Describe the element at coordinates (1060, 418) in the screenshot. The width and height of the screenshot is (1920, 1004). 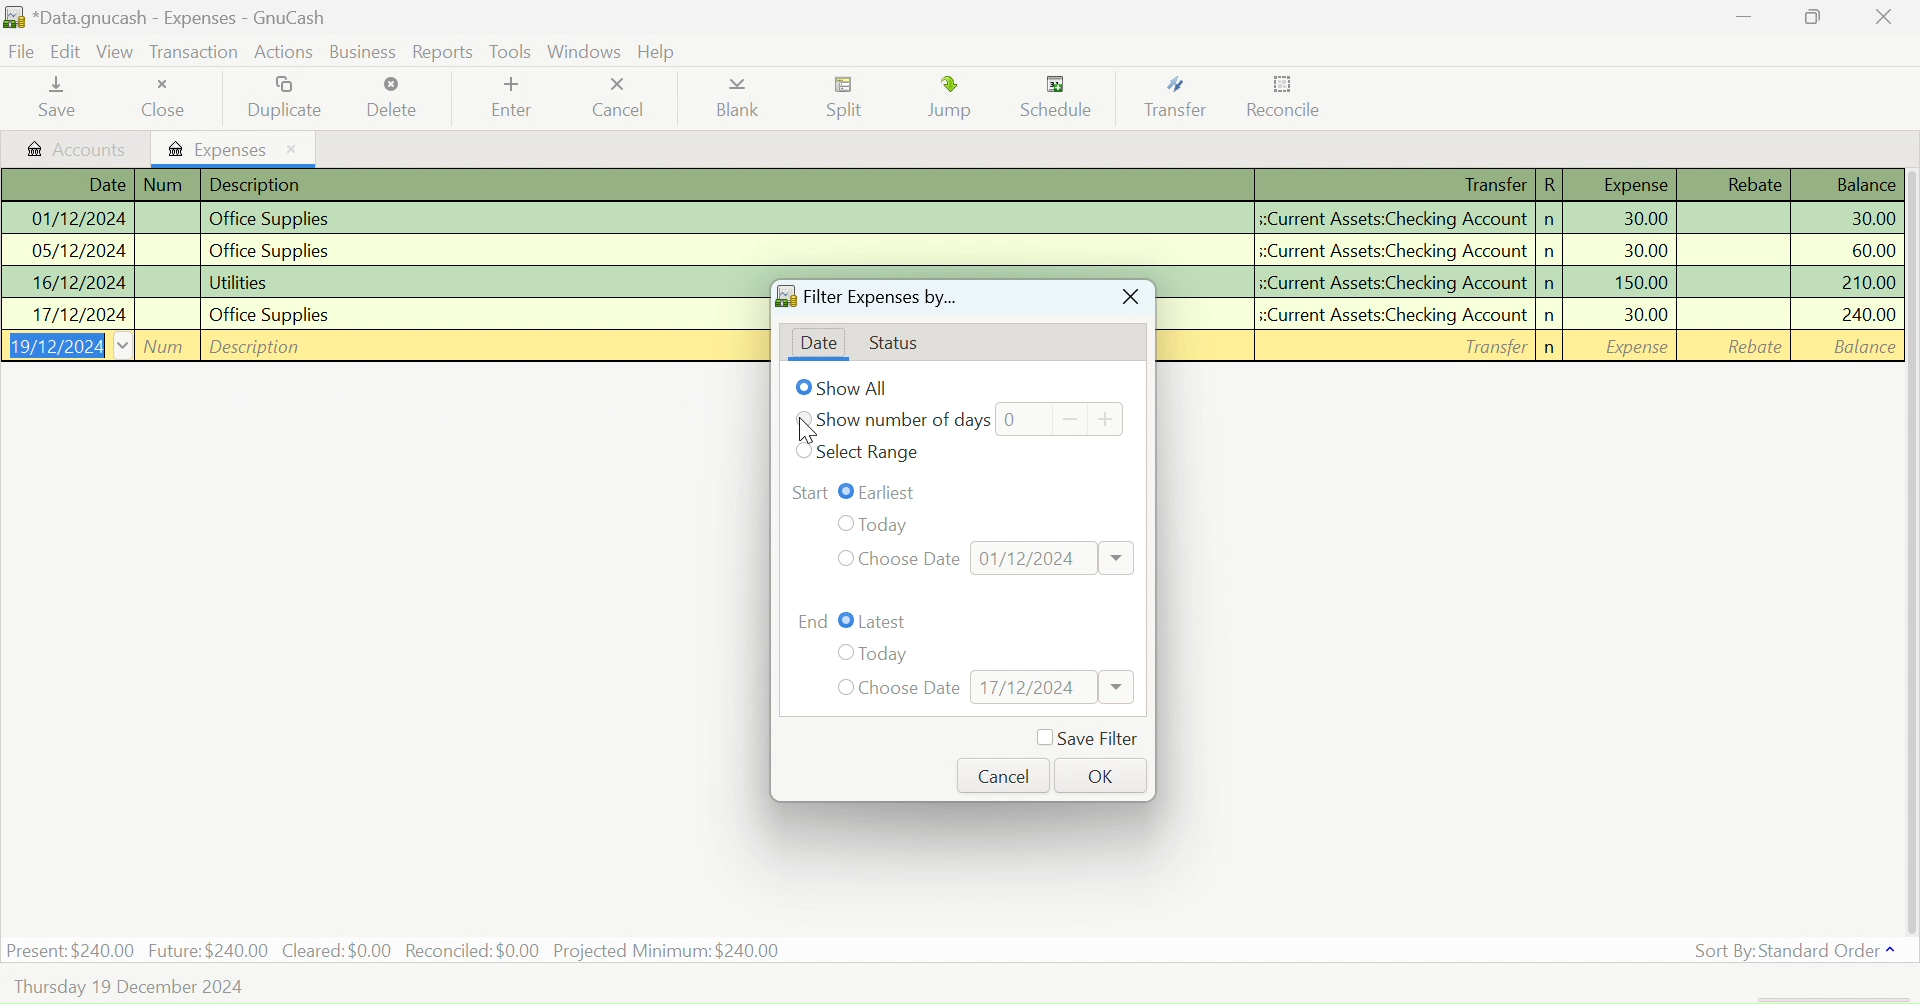
I see `Number of days counter` at that location.